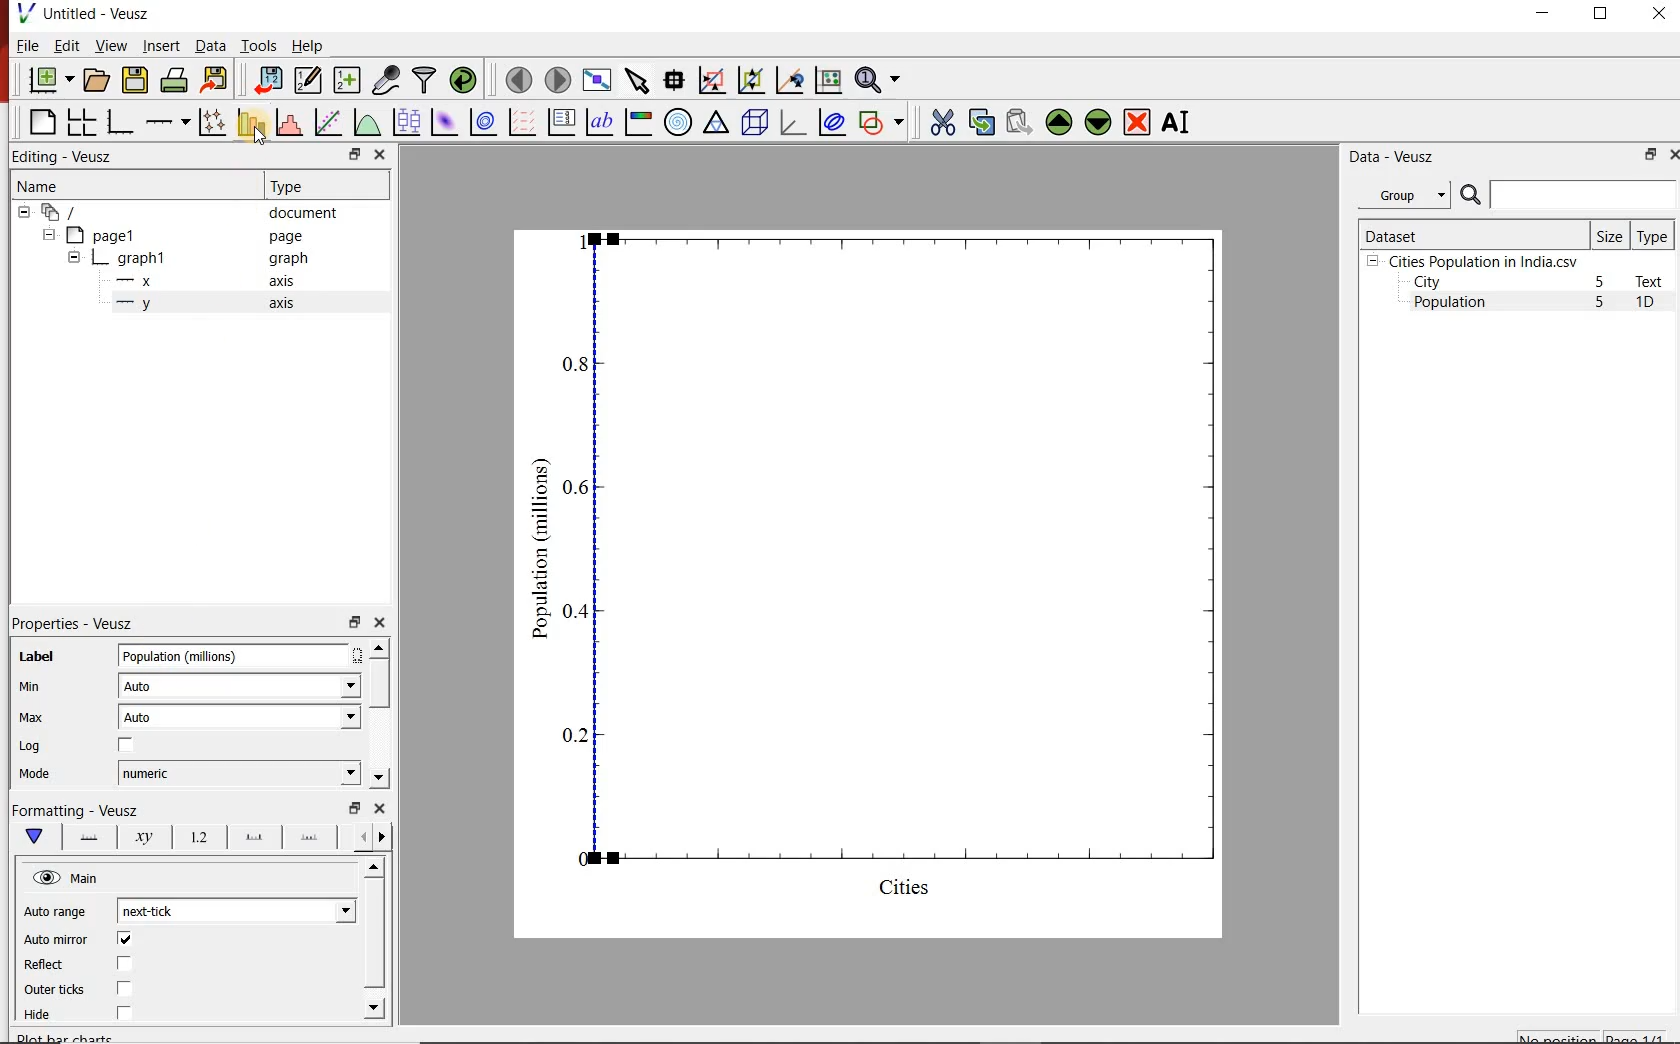  What do you see at coordinates (748, 82) in the screenshot?
I see `click to zoom out of graph axes` at bounding box center [748, 82].